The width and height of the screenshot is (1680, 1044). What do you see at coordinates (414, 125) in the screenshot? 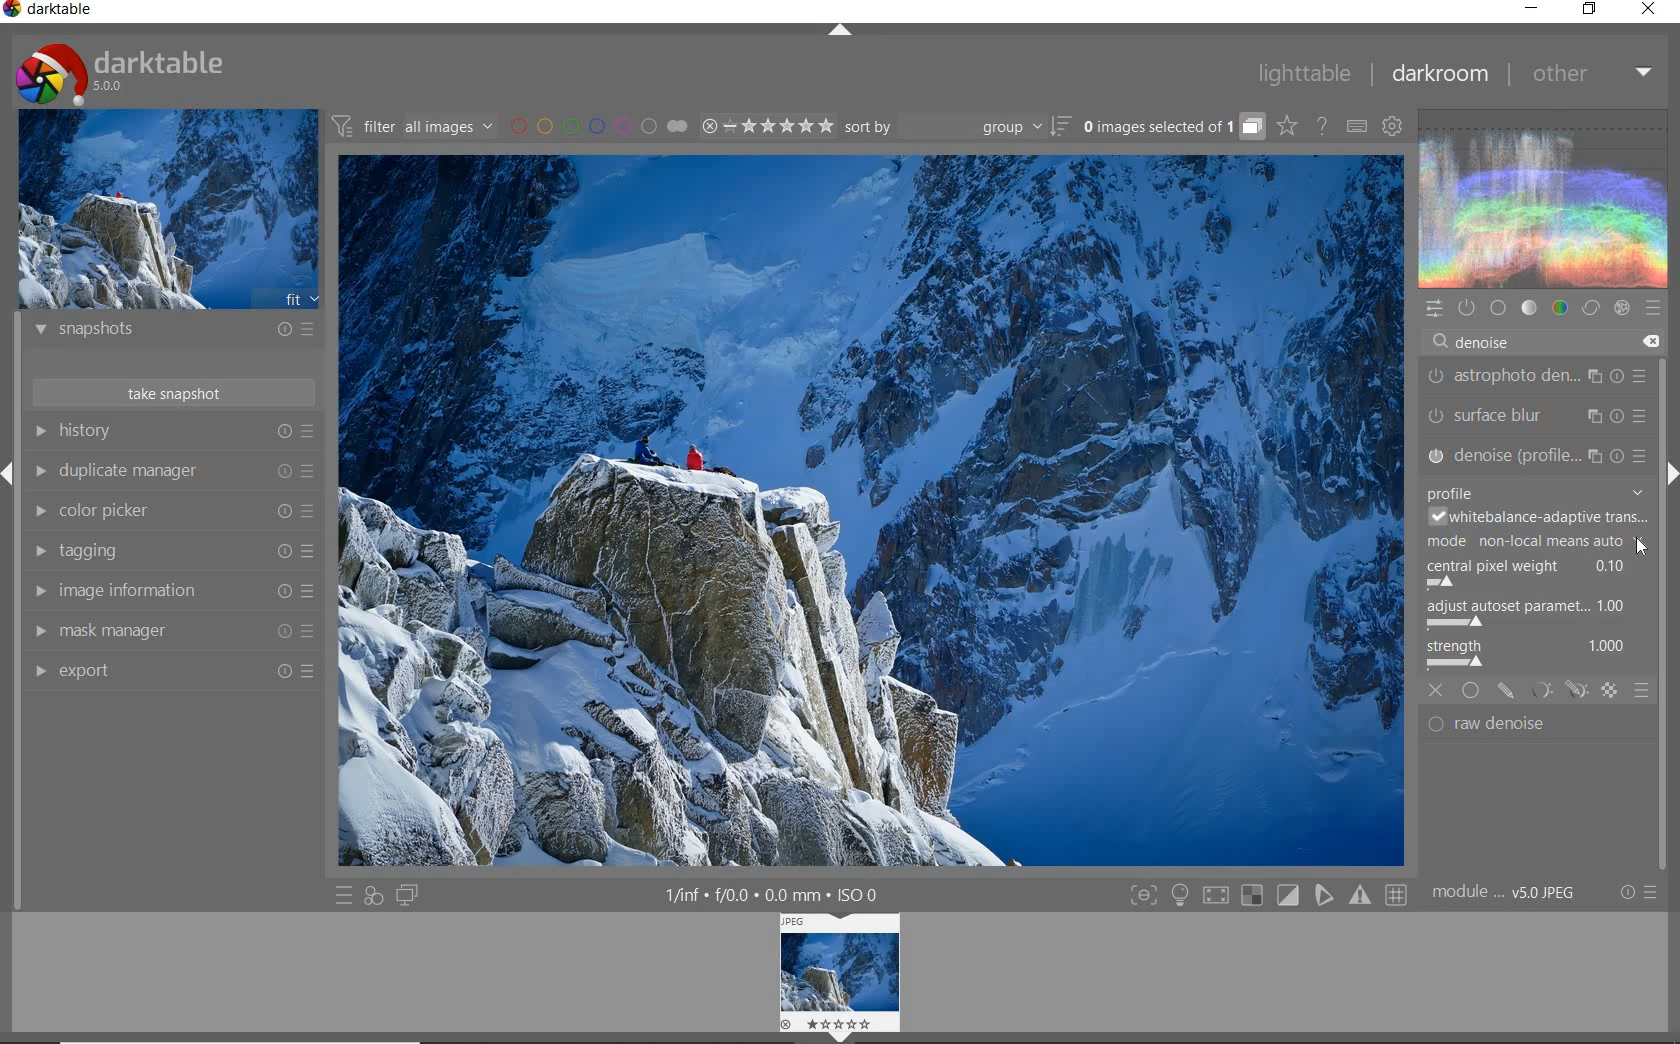
I see `filter all images by module order` at bounding box center [414, 125].